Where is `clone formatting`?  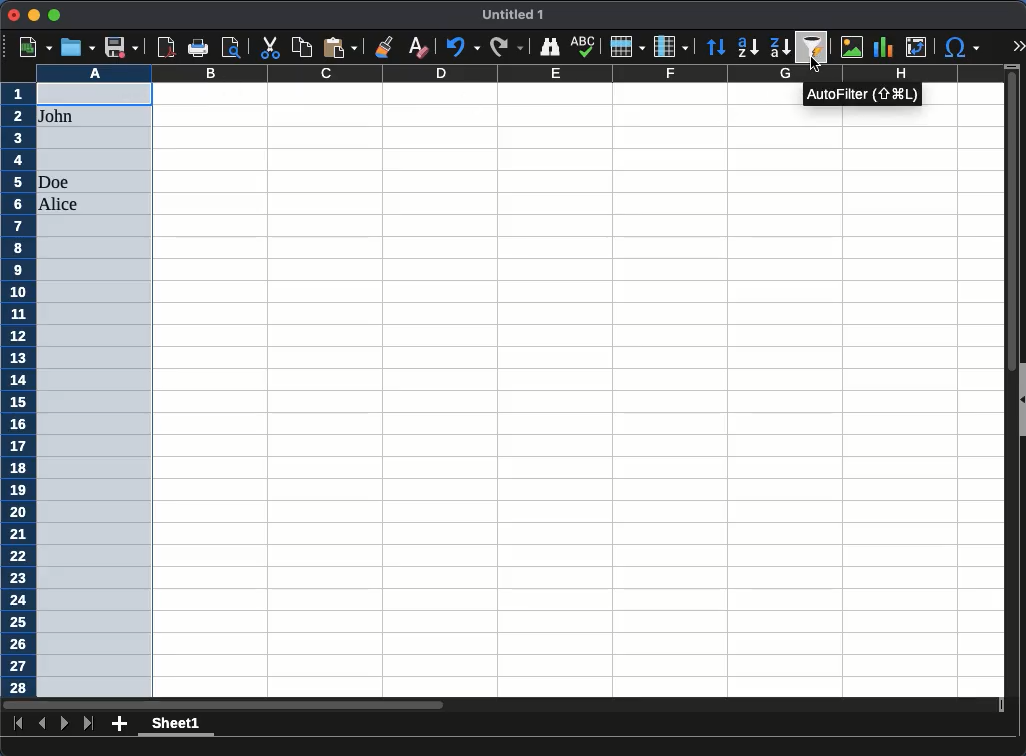 clone formatting is located at coordinates (387, 46).